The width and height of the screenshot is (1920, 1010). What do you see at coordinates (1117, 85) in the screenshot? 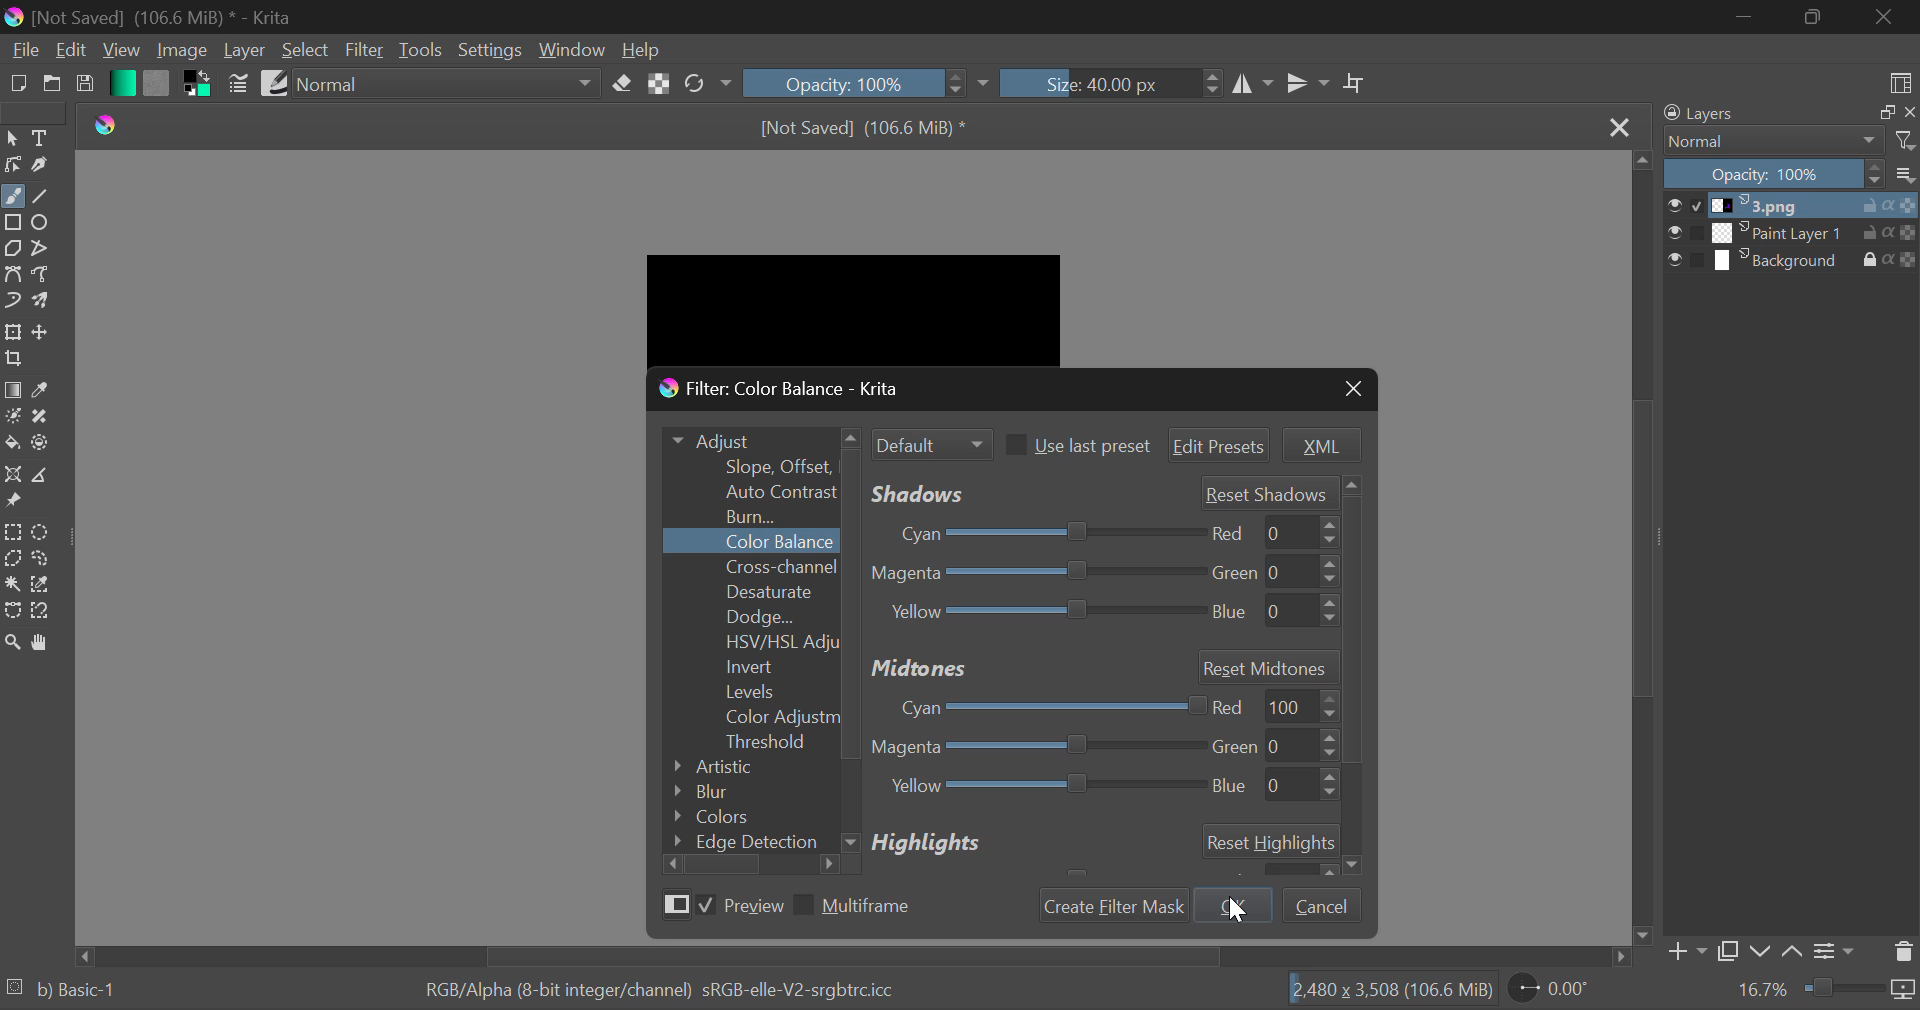
I see `Size: 40.00 px` at bounding box center [1117, 85].